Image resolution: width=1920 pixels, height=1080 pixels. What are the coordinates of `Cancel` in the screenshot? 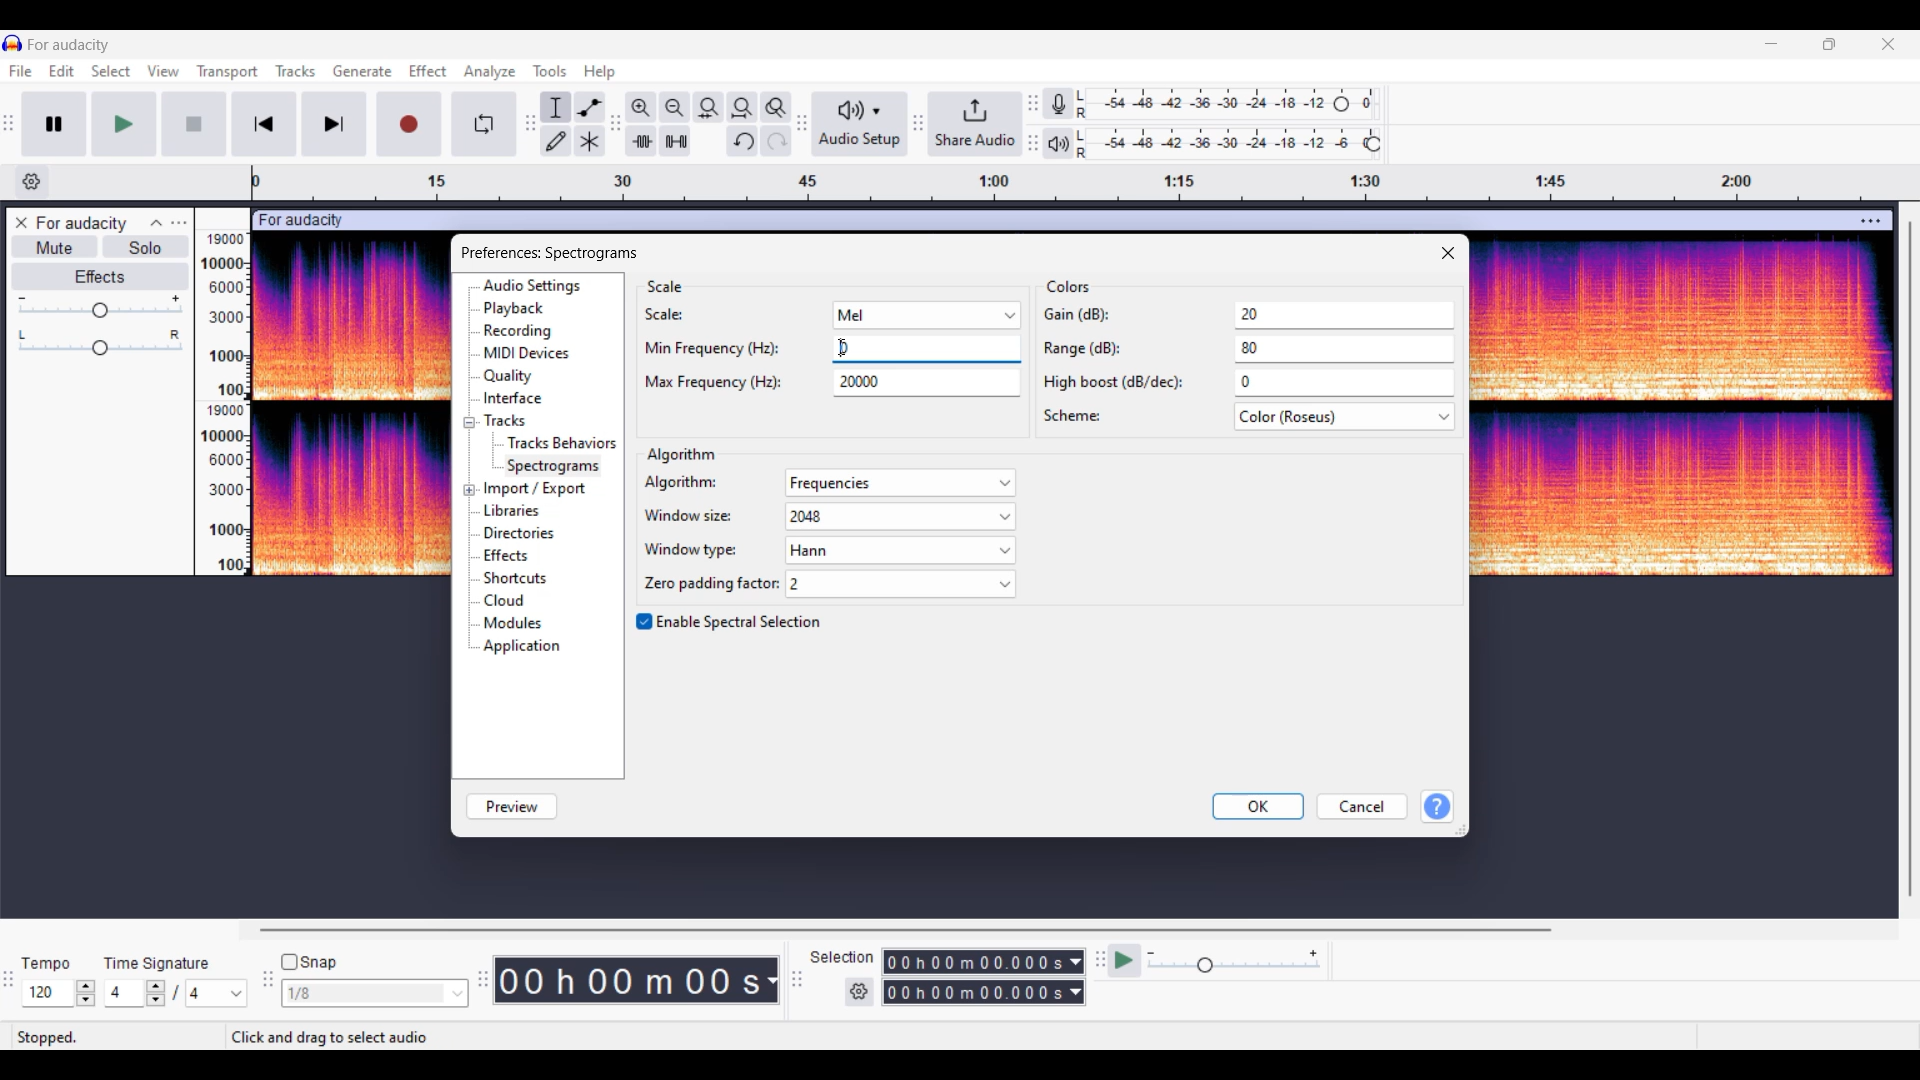 It's located at (1363, 806).